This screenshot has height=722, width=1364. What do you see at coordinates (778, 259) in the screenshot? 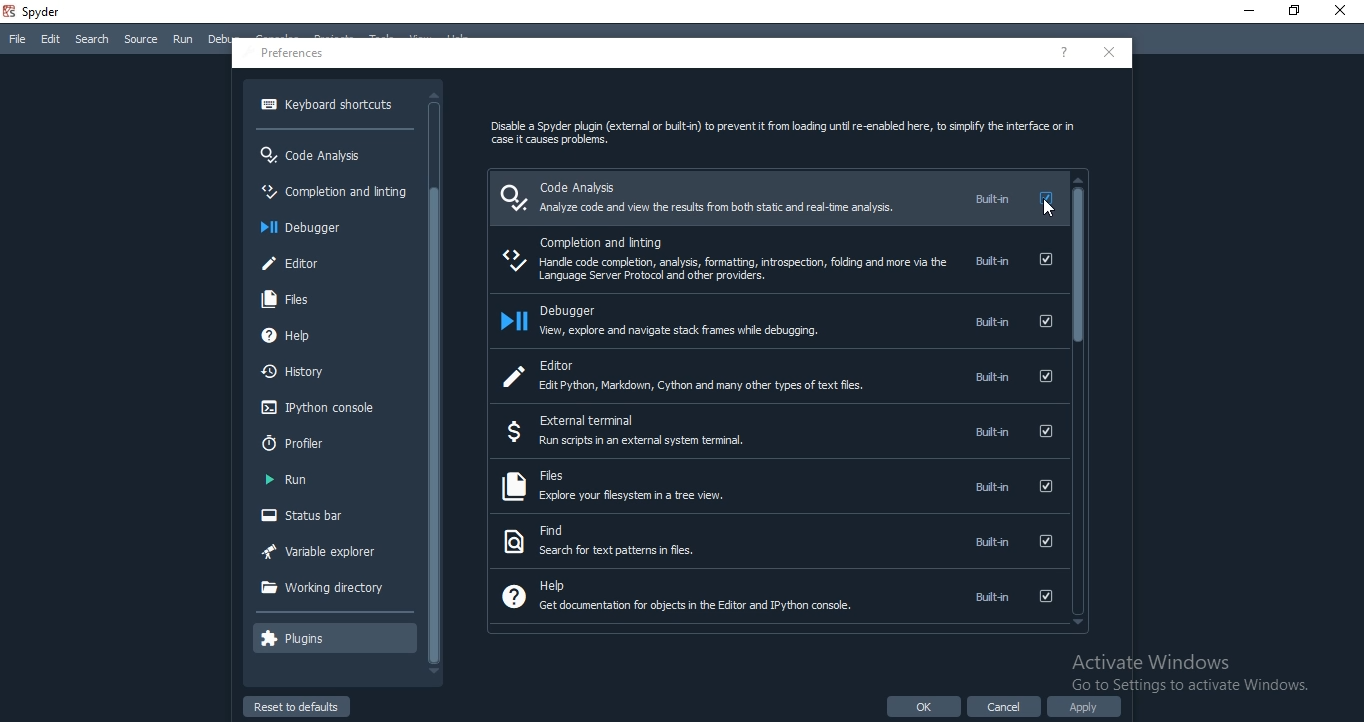
I see `completion and linting` at bounding box center [778, 259].